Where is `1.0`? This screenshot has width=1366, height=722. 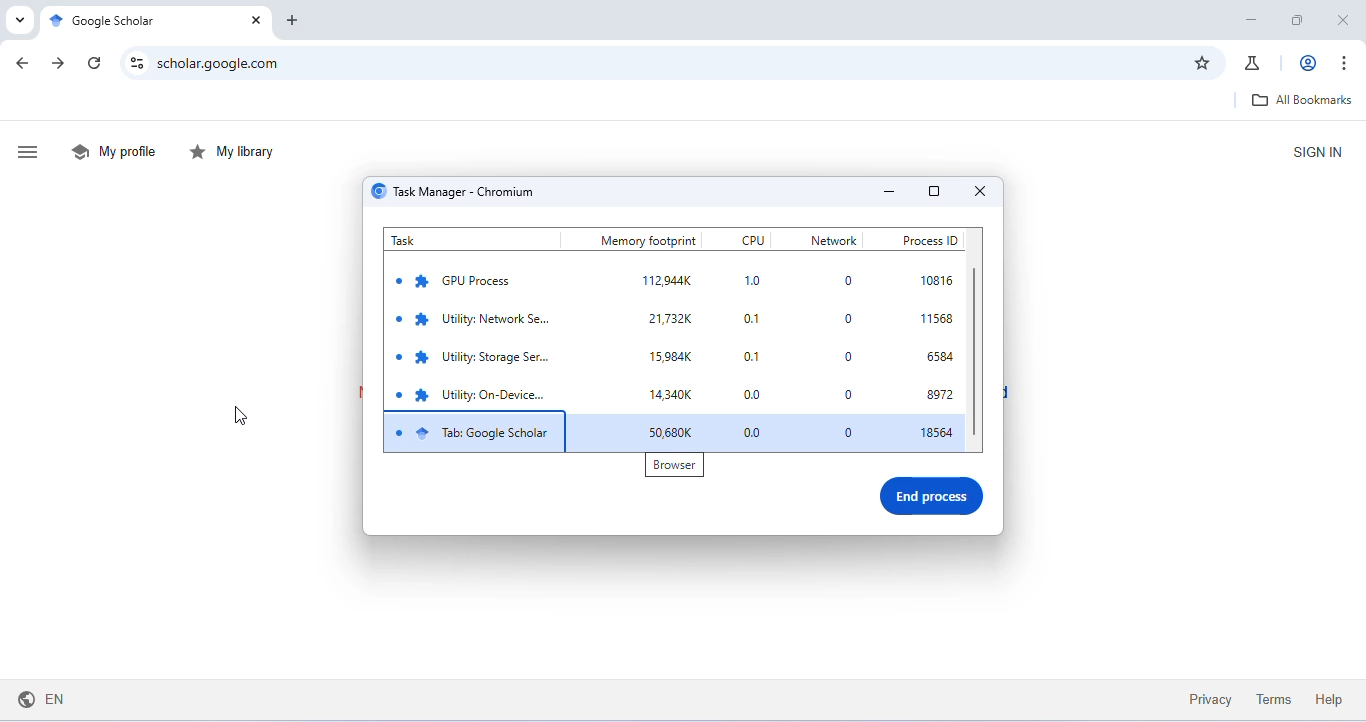
1.0 is located at coordinates (757, 282).